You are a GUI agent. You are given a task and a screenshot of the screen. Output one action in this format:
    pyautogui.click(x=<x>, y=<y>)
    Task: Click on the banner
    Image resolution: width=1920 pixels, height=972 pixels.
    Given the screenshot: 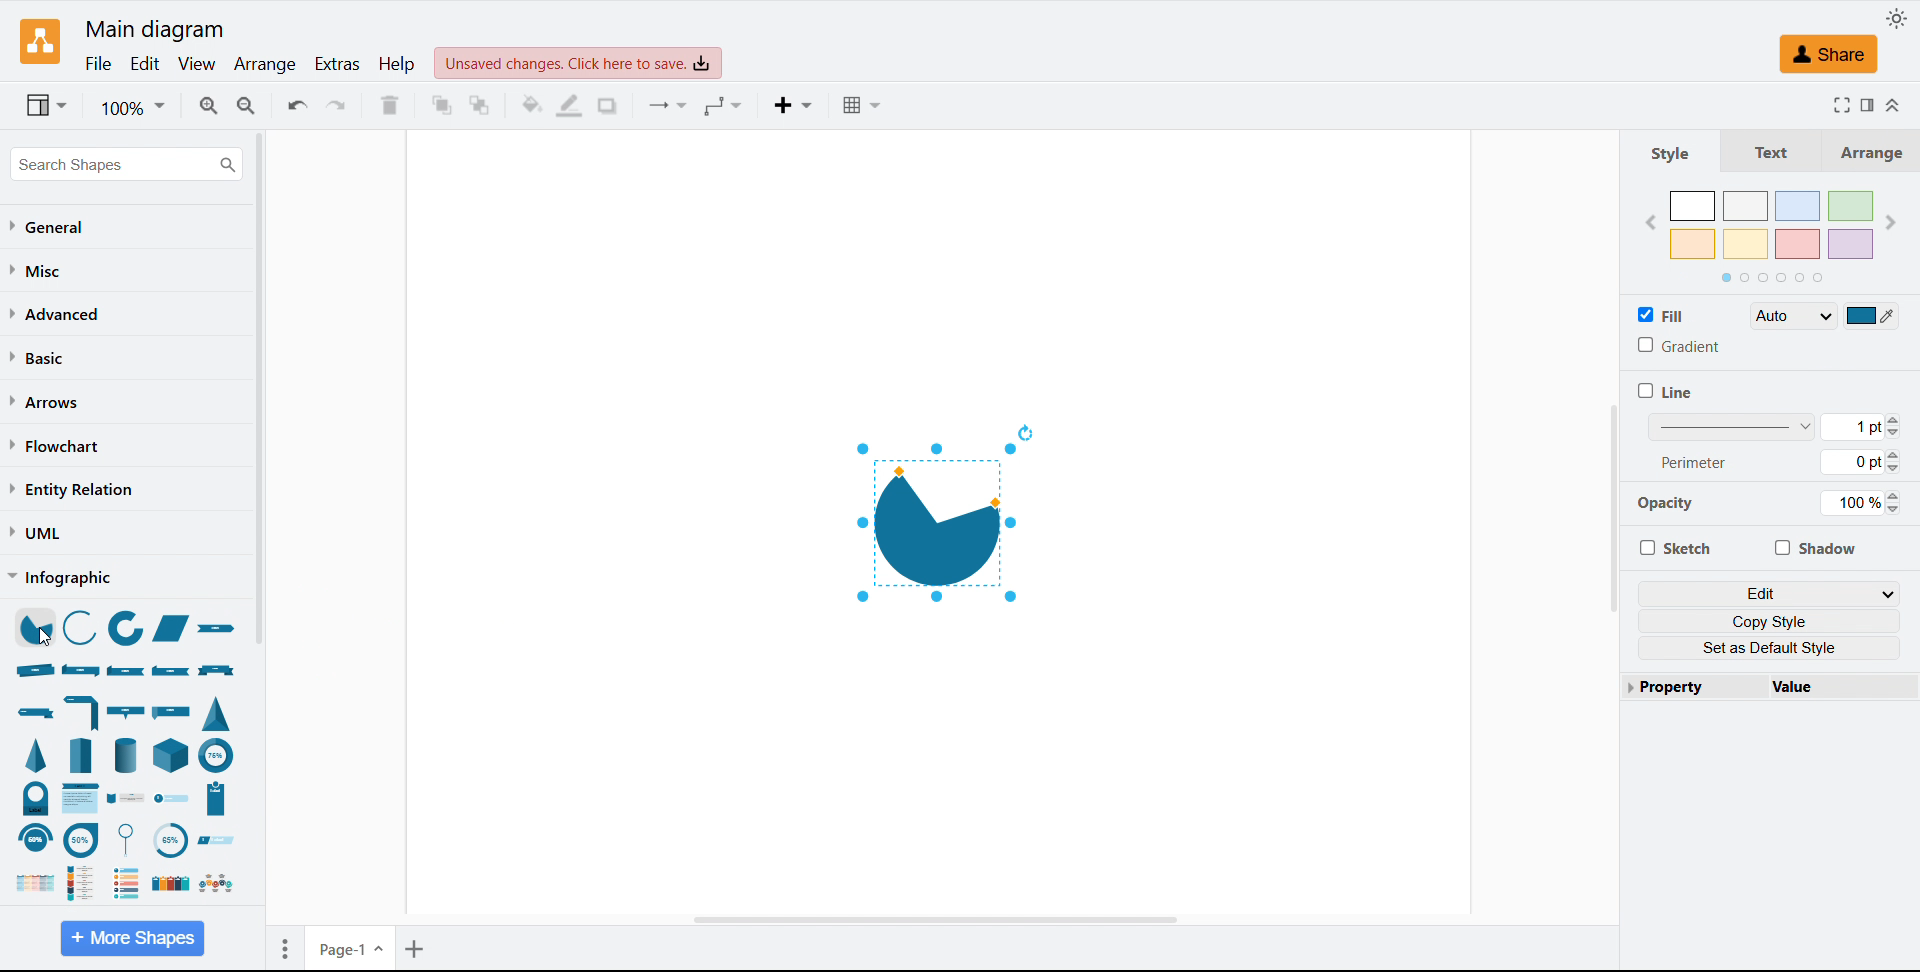 What is the action you would take?
    pyautogui.click(x=221, y=672)
    